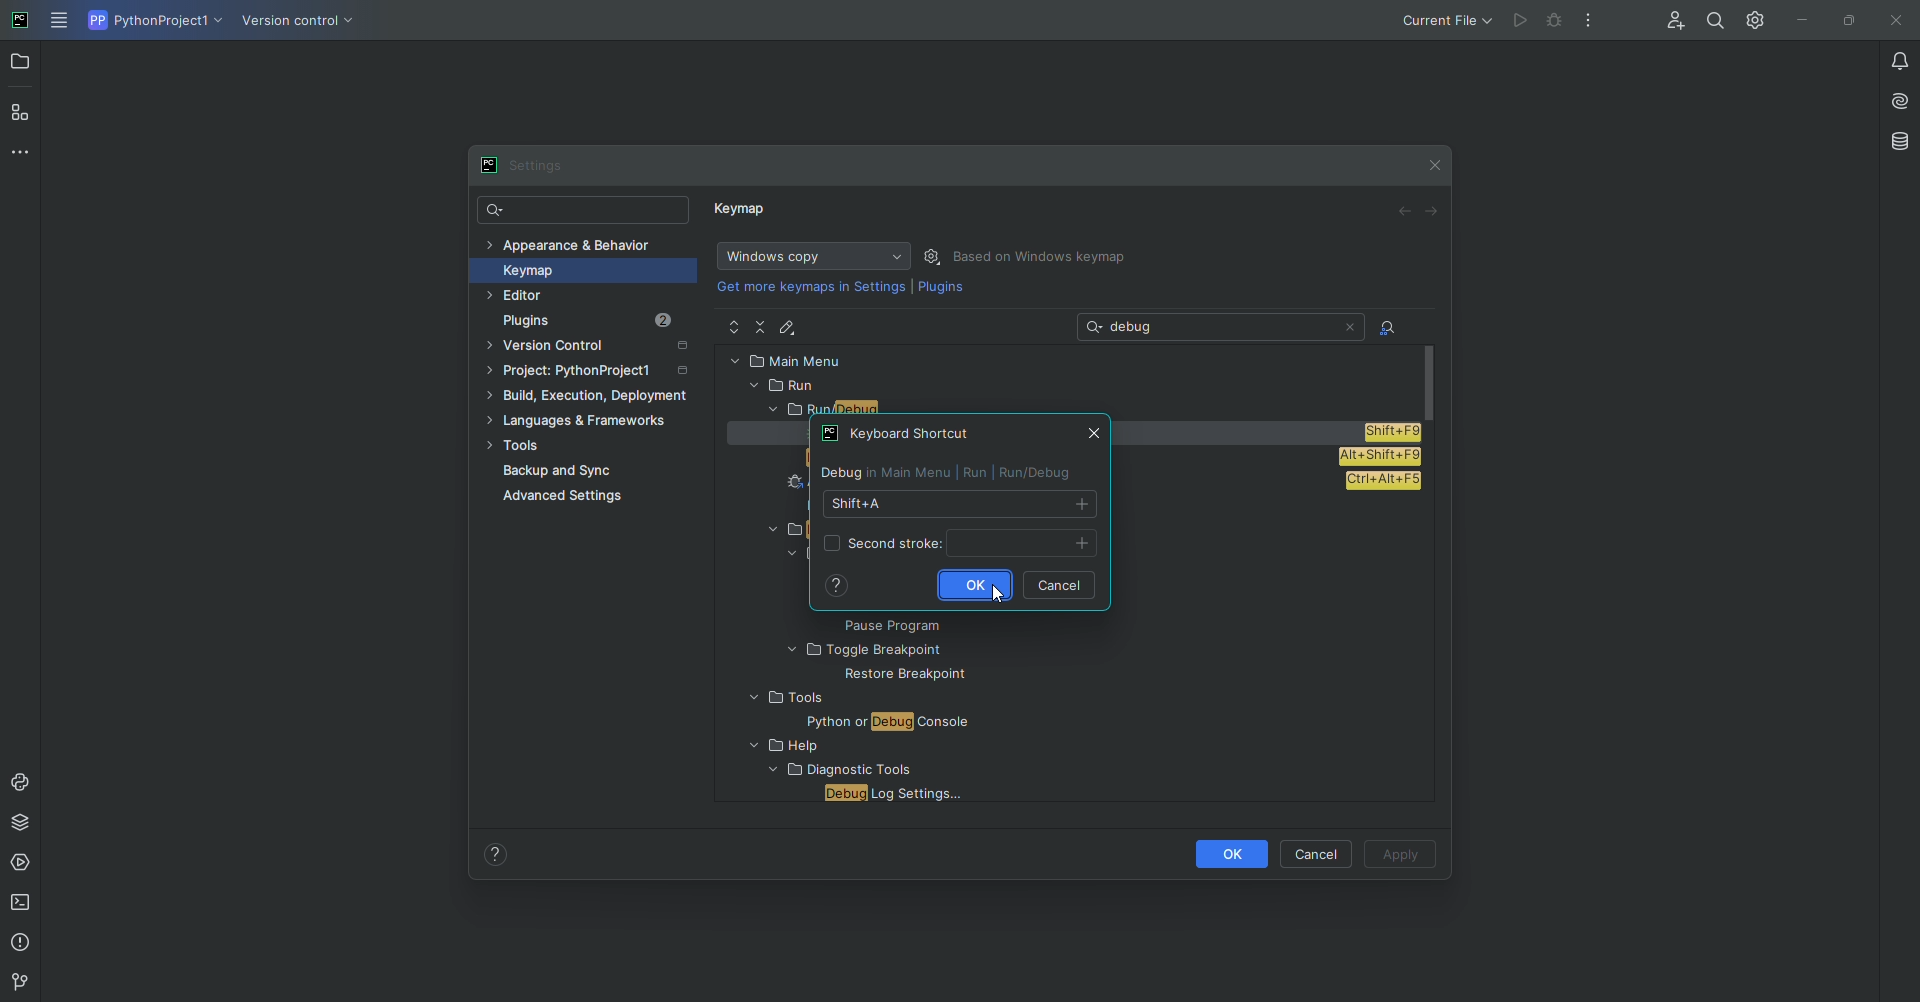 The width and height of the screenshot is (1920, 1002). What do you see at coordinates (1445, 20) in the screenshot?
I see `Current file` at bounding box center [1445, 20].